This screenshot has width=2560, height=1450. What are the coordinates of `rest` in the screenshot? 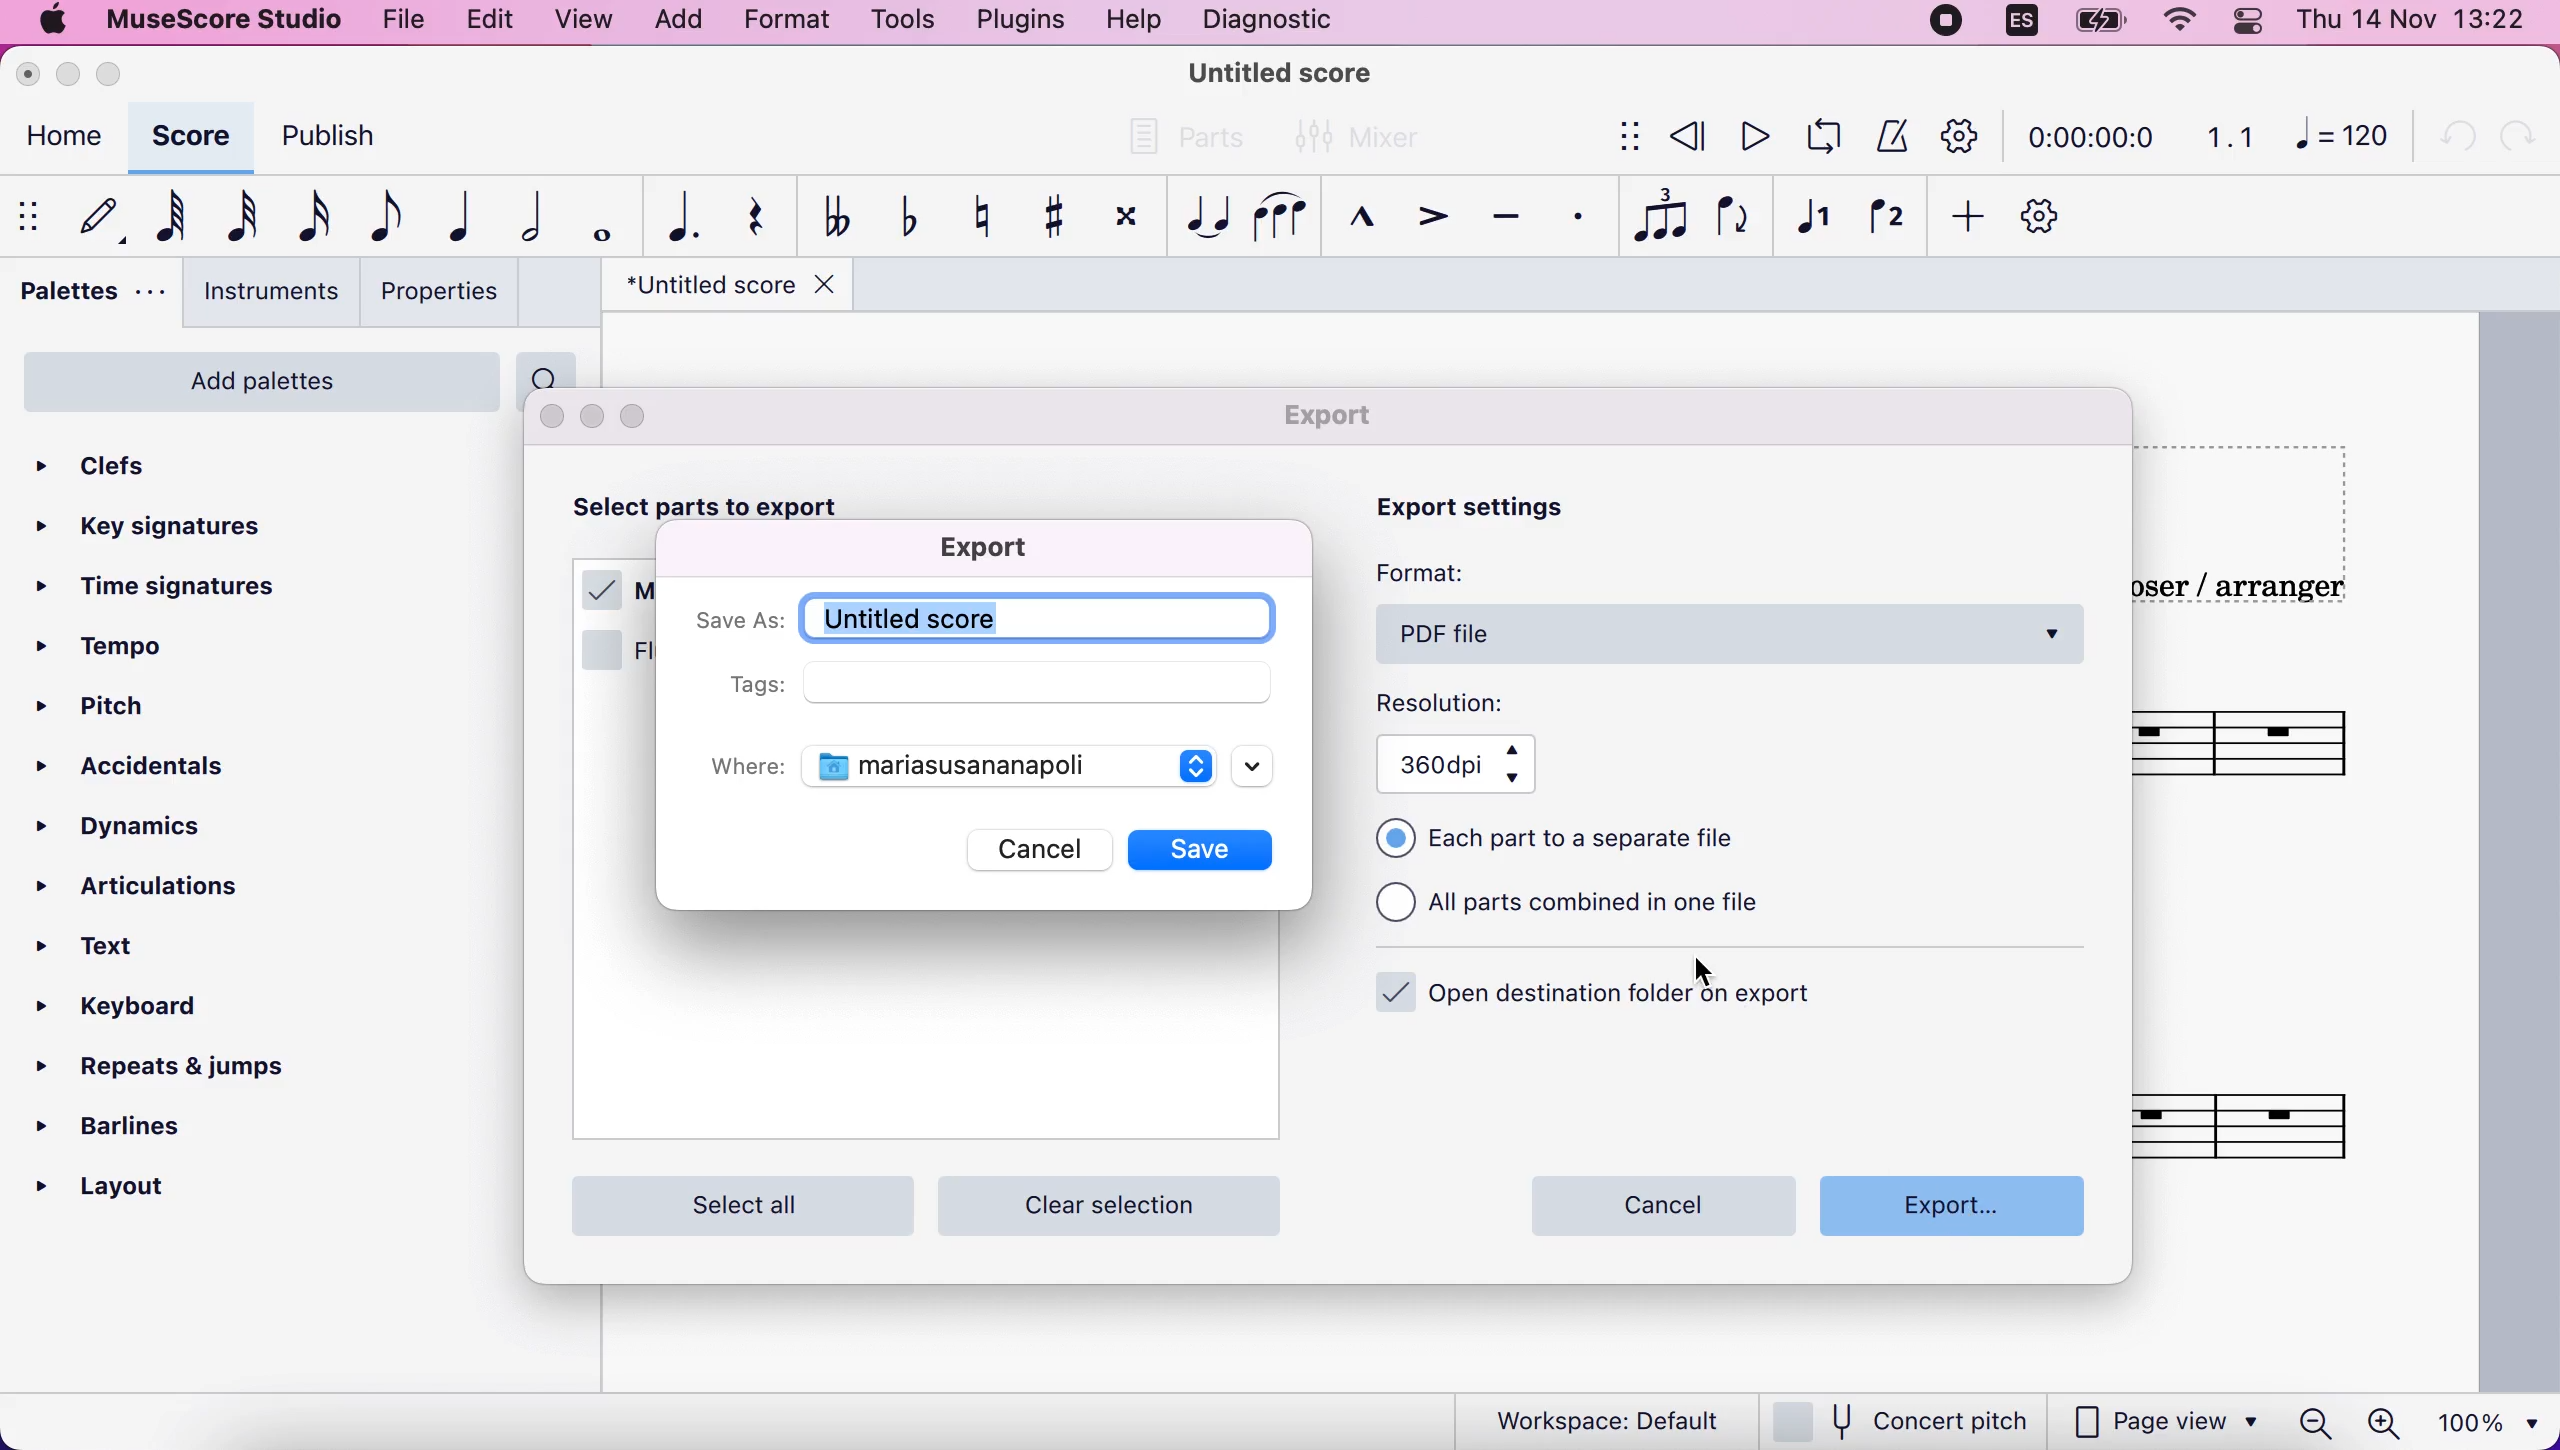 It's located at (752, 220).